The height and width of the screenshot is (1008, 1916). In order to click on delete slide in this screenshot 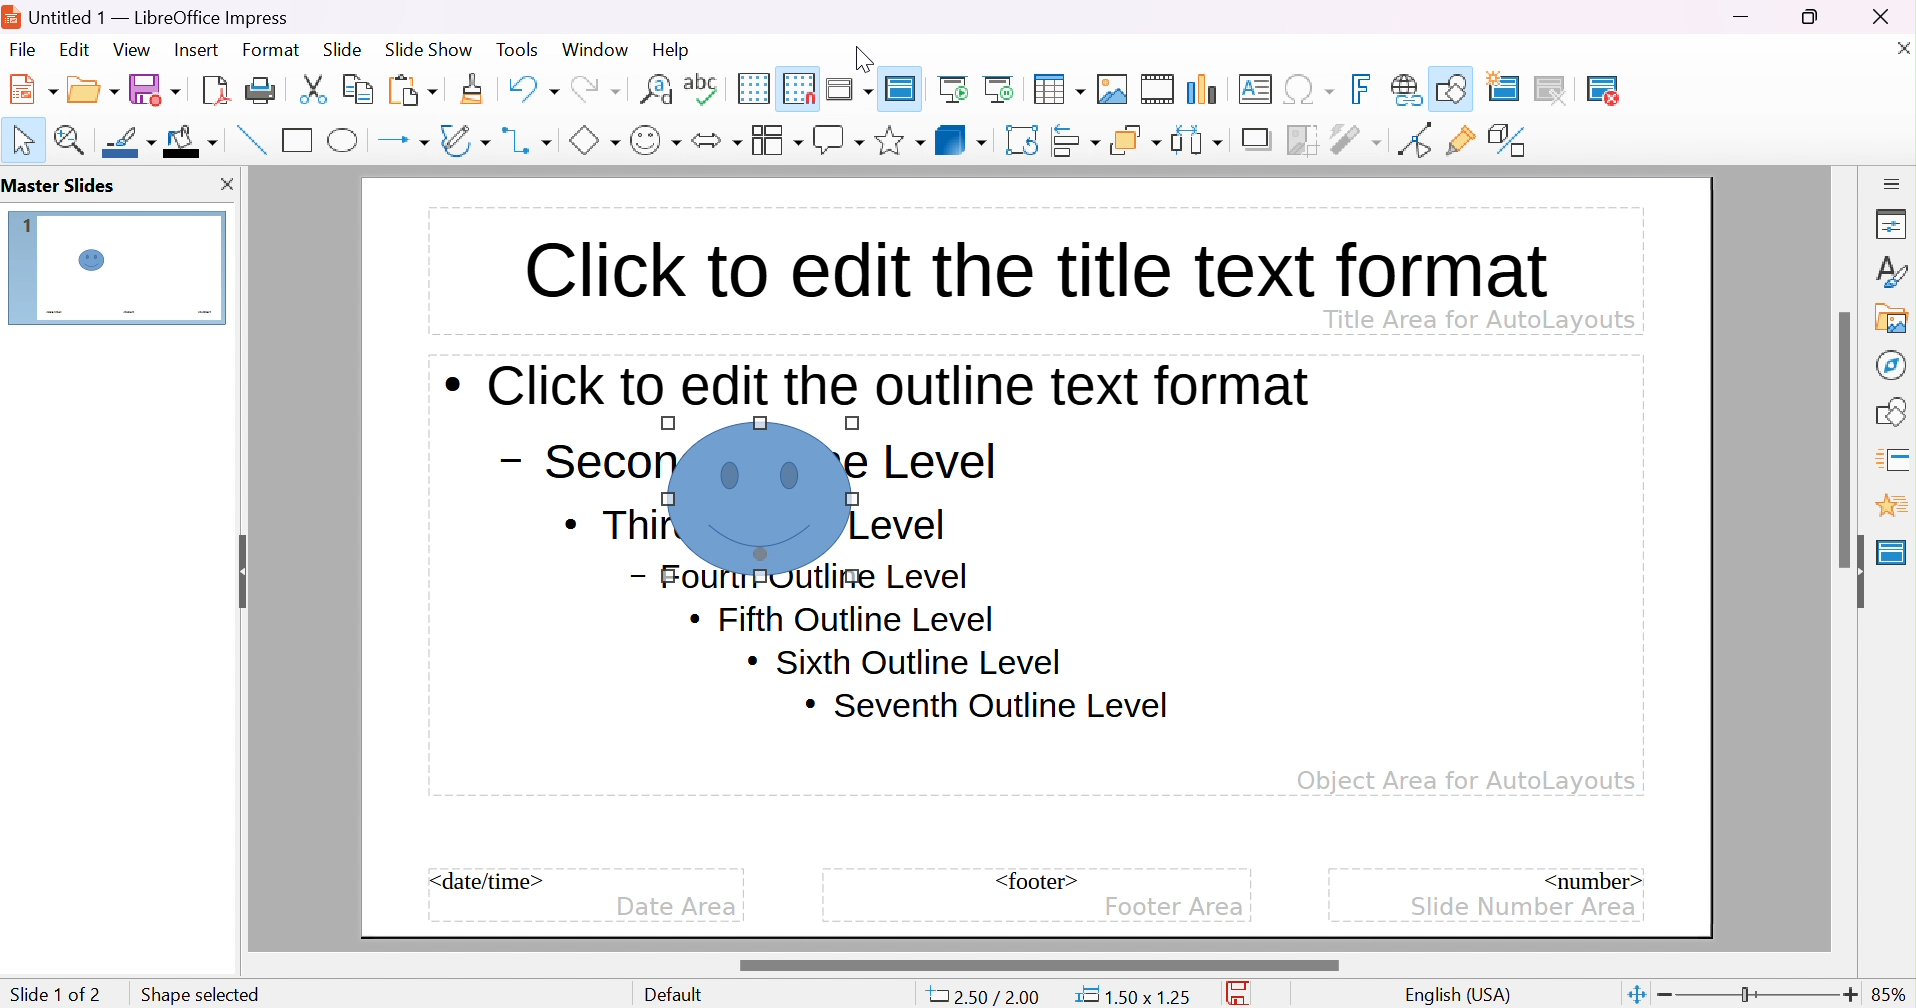, I will do `click(1616, 90)`.